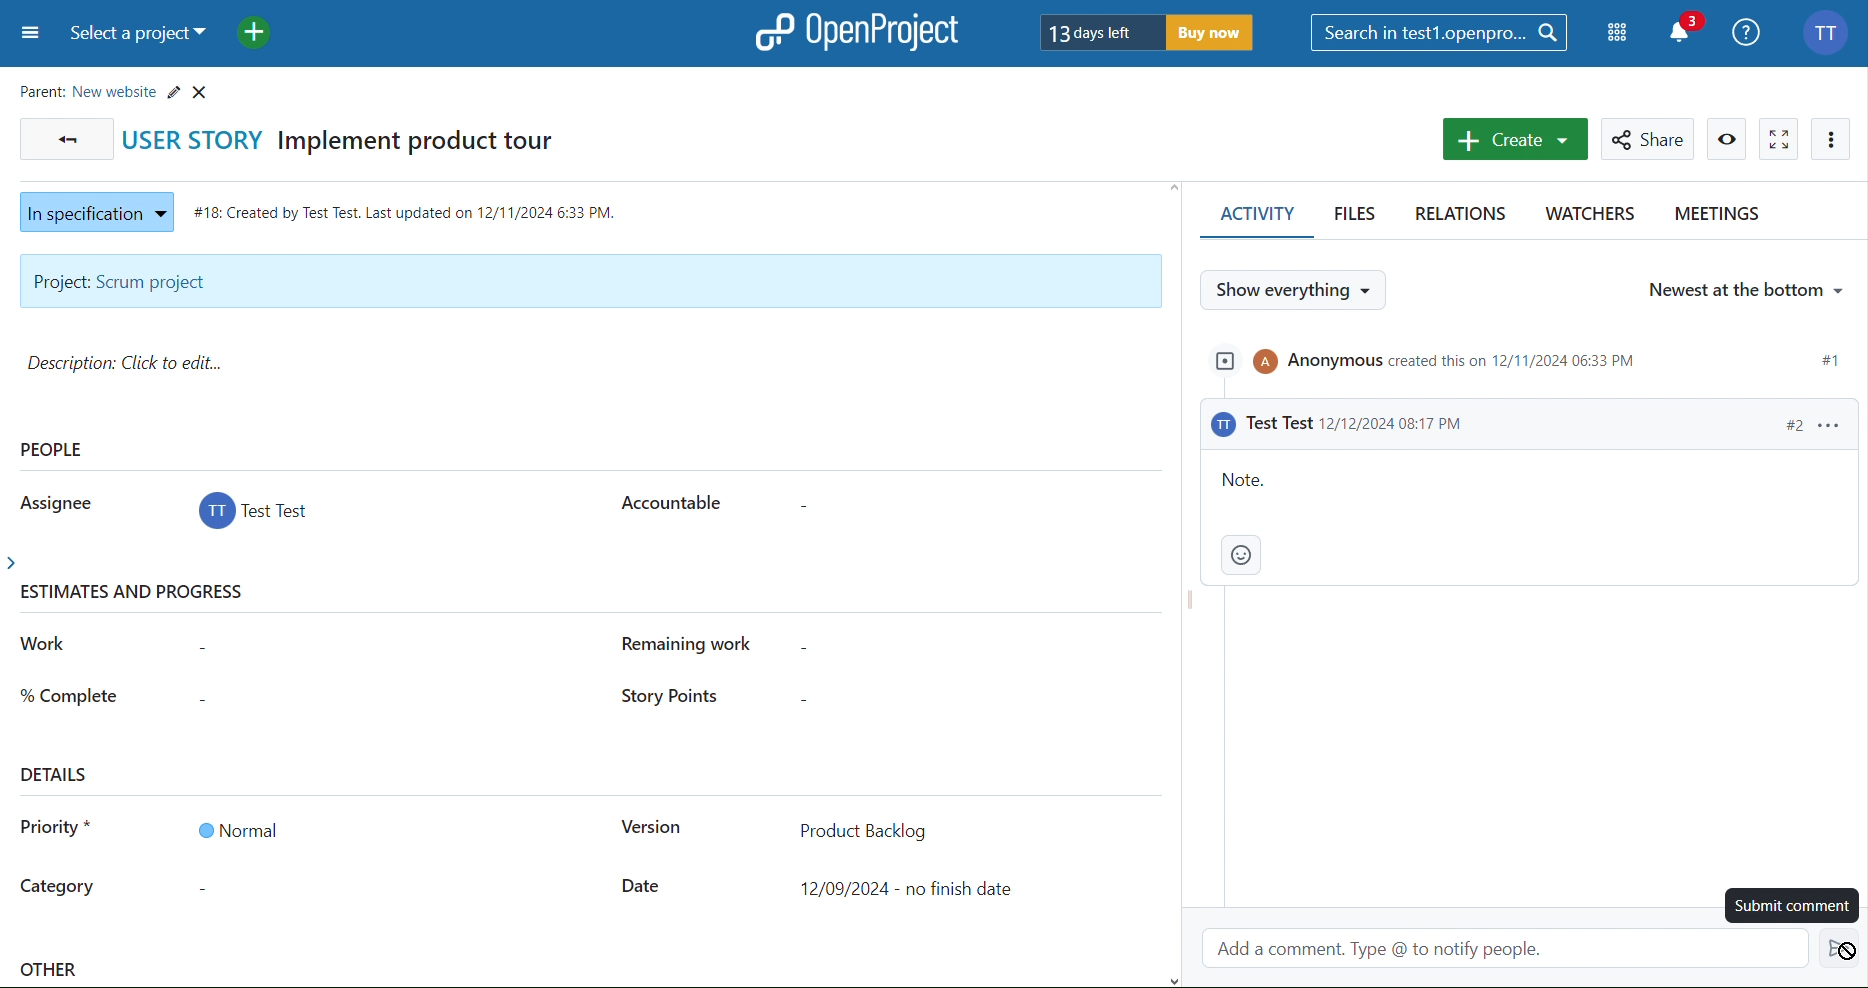 The image size is (1868, 988). I want to click on Date, so click(642, 887).